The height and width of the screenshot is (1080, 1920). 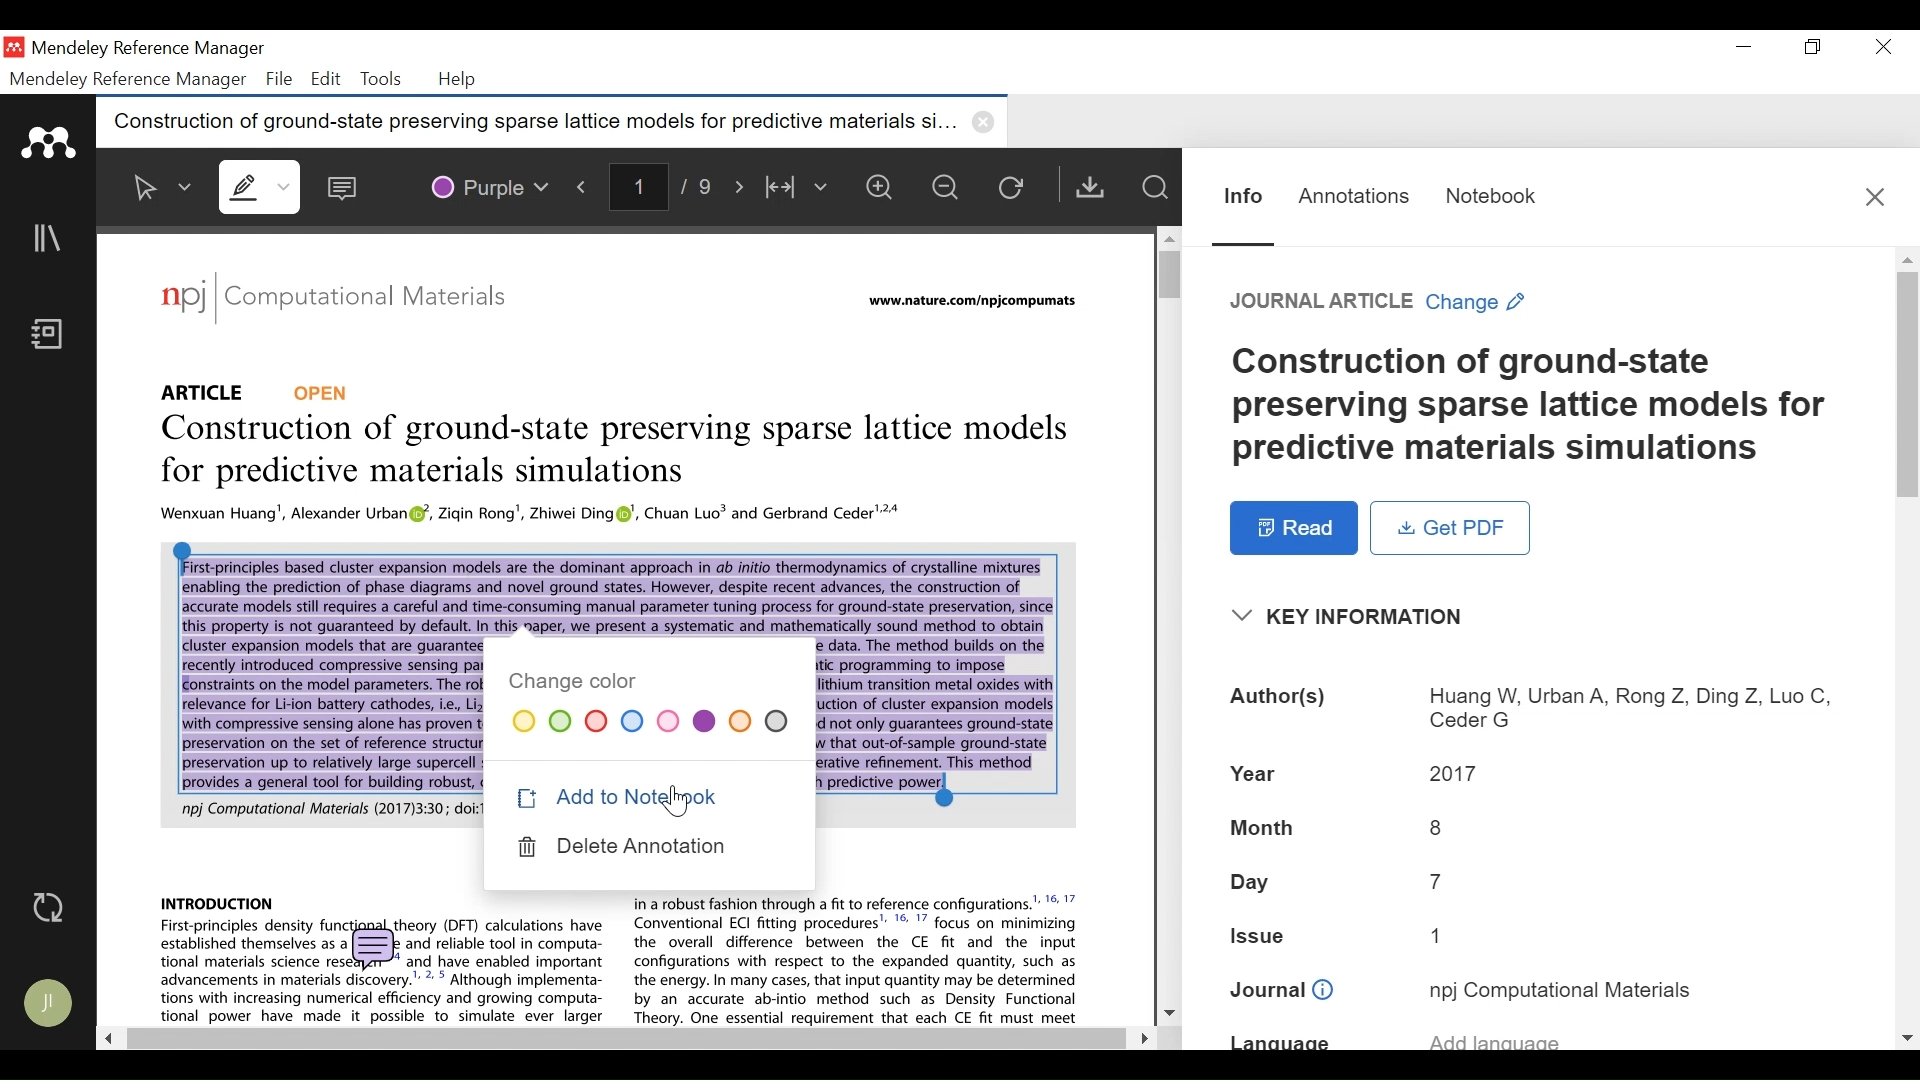 I want to click on Notebook, so click(x=1492, y=196).